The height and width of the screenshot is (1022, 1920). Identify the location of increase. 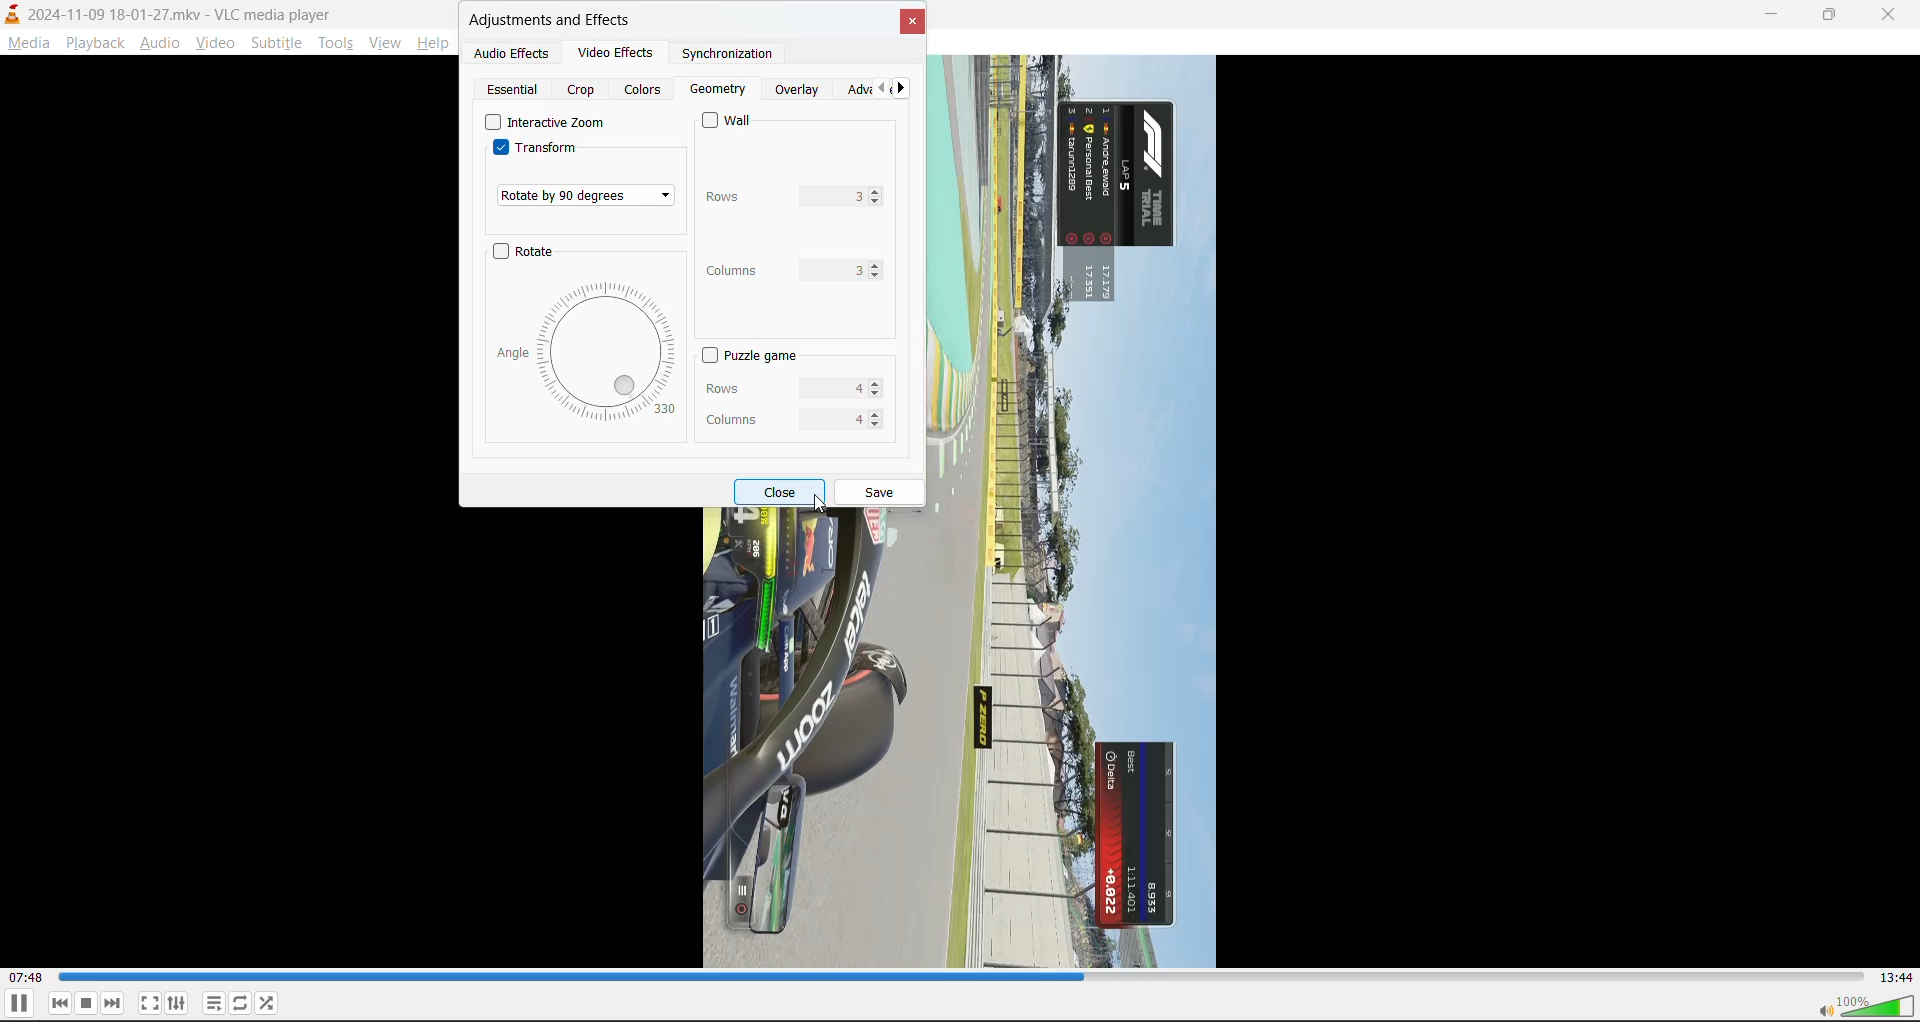
(880, 383).